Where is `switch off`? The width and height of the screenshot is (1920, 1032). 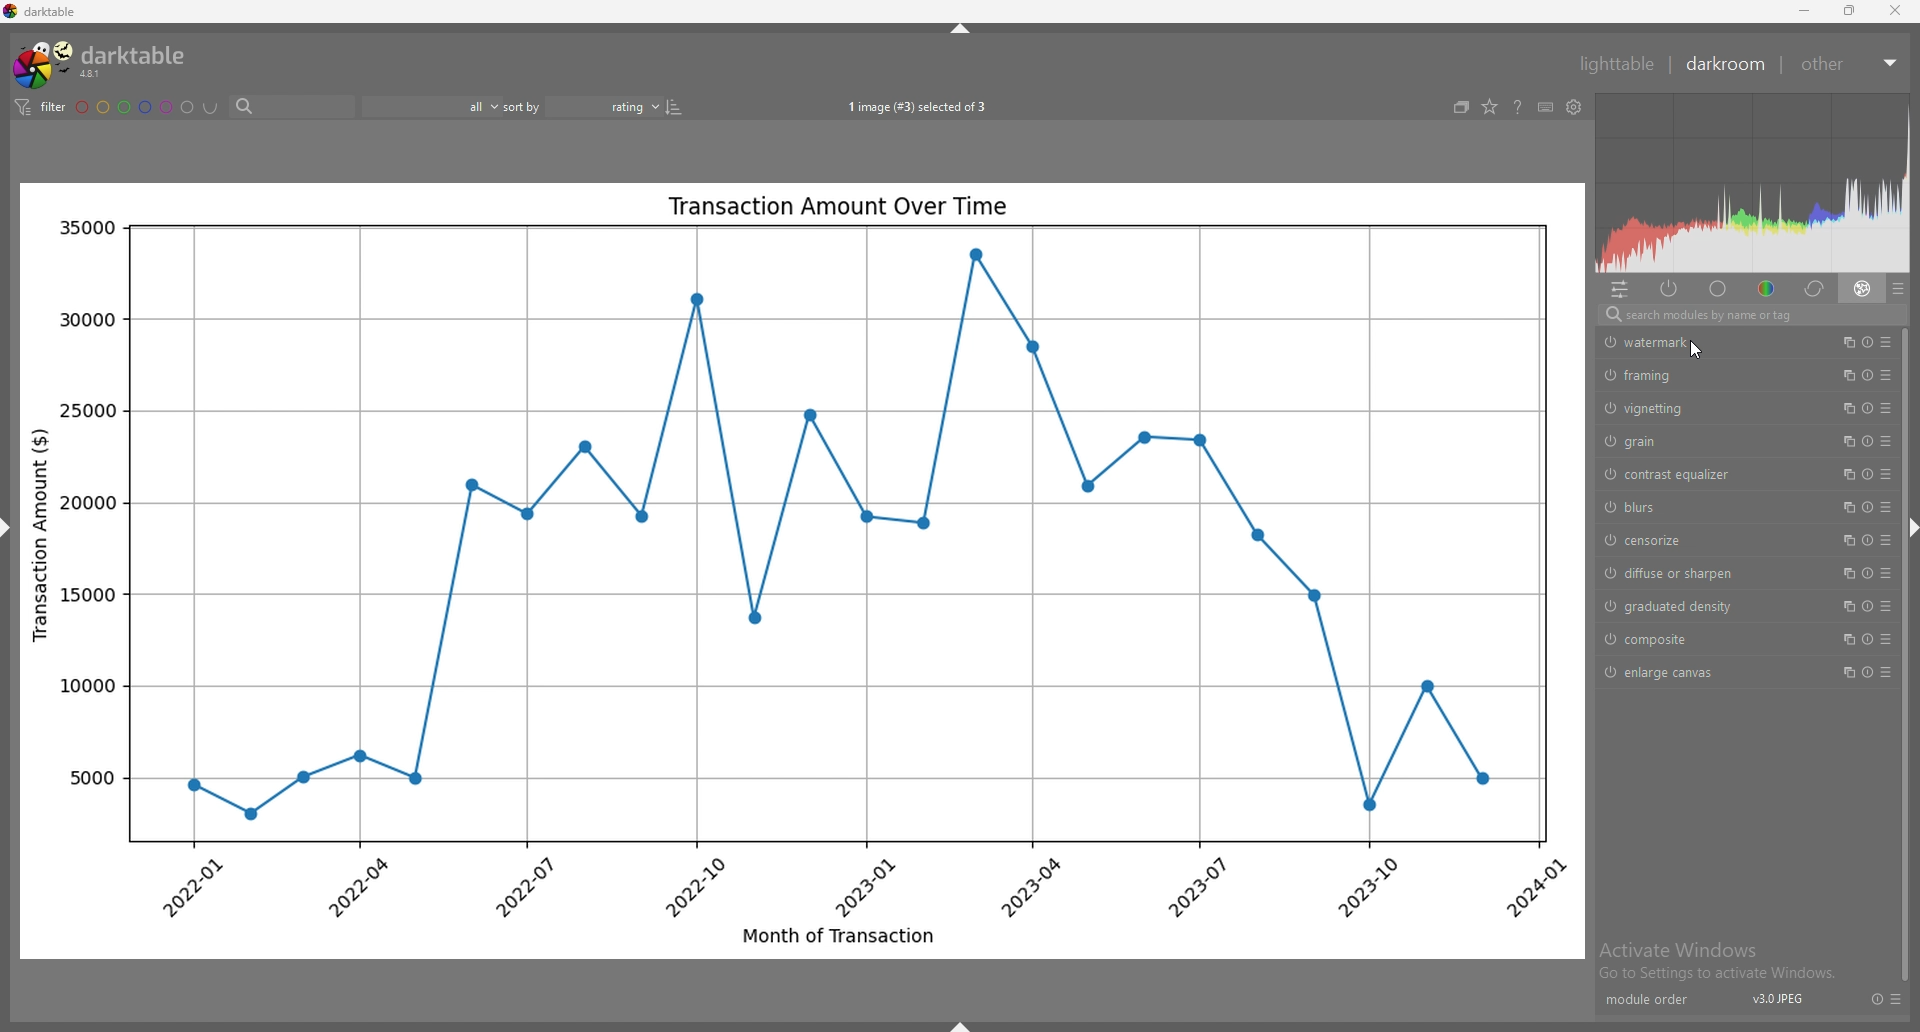
switch off is located at coordinates (1609, 573).